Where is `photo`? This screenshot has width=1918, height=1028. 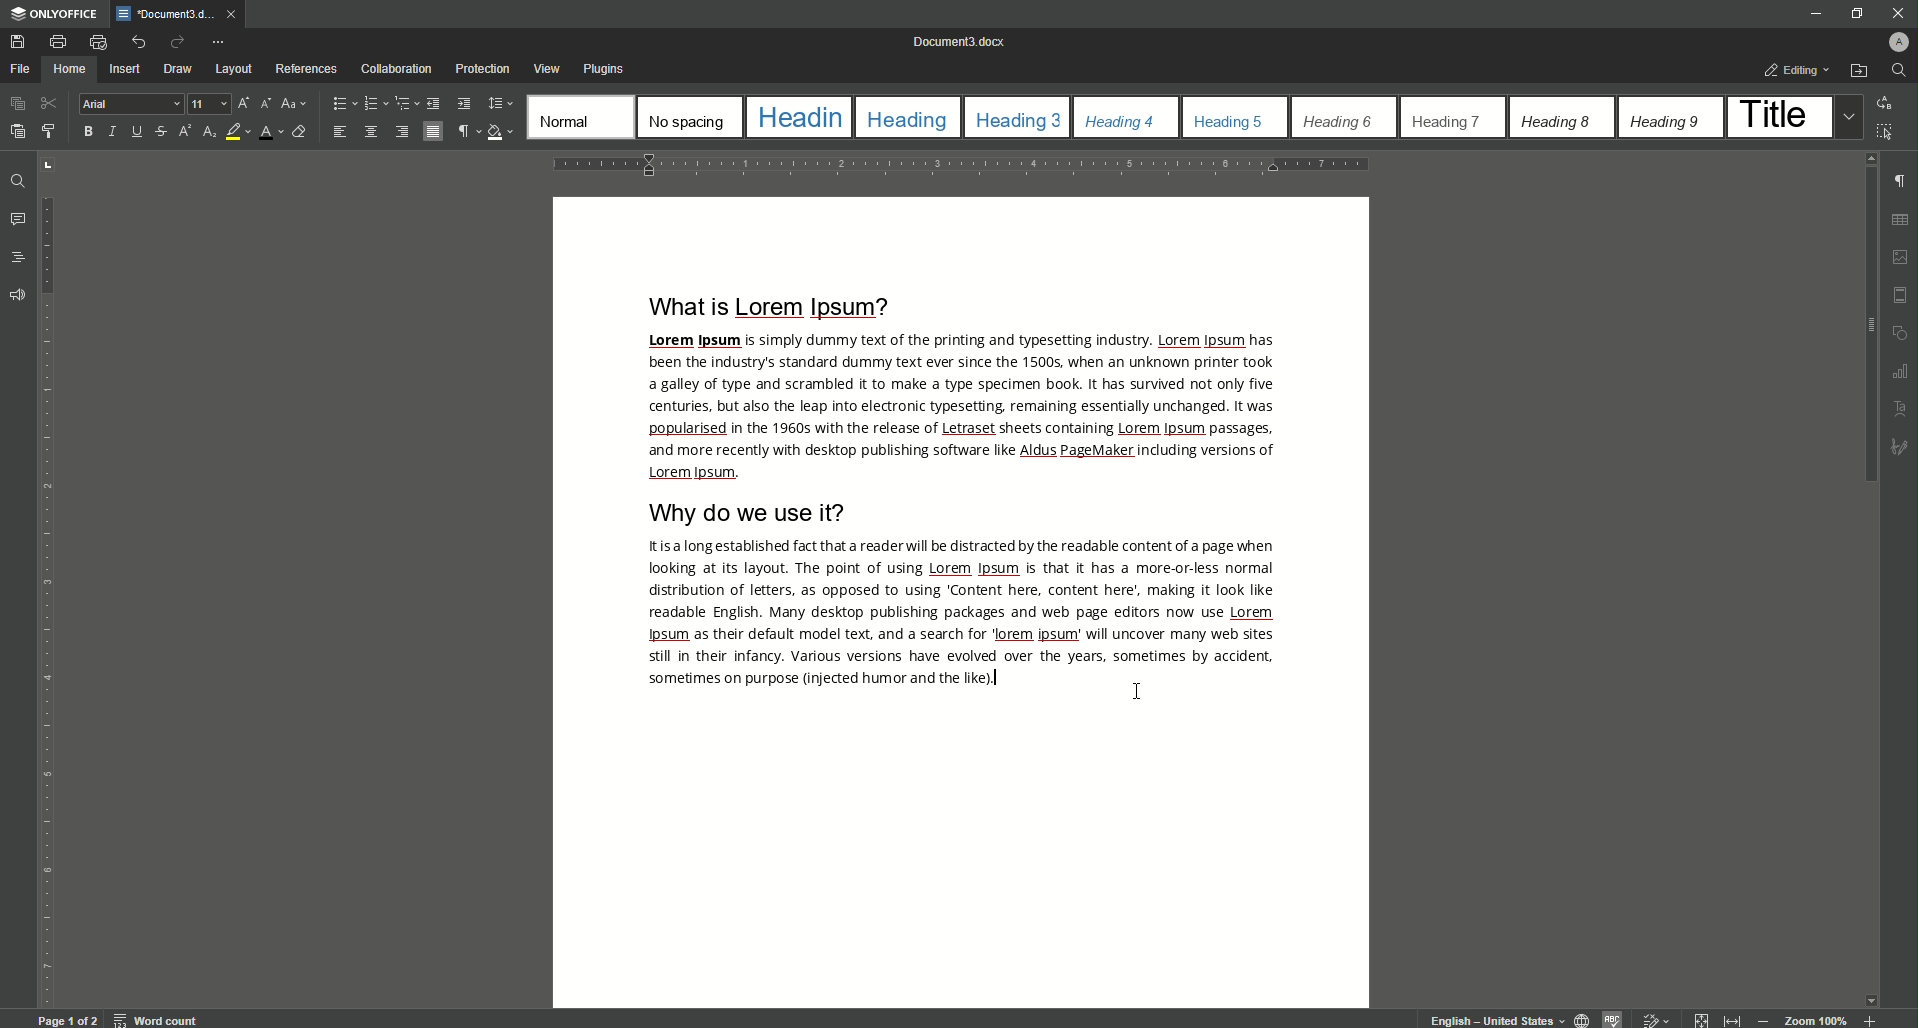 photo is located at coordinates (1901, 251).